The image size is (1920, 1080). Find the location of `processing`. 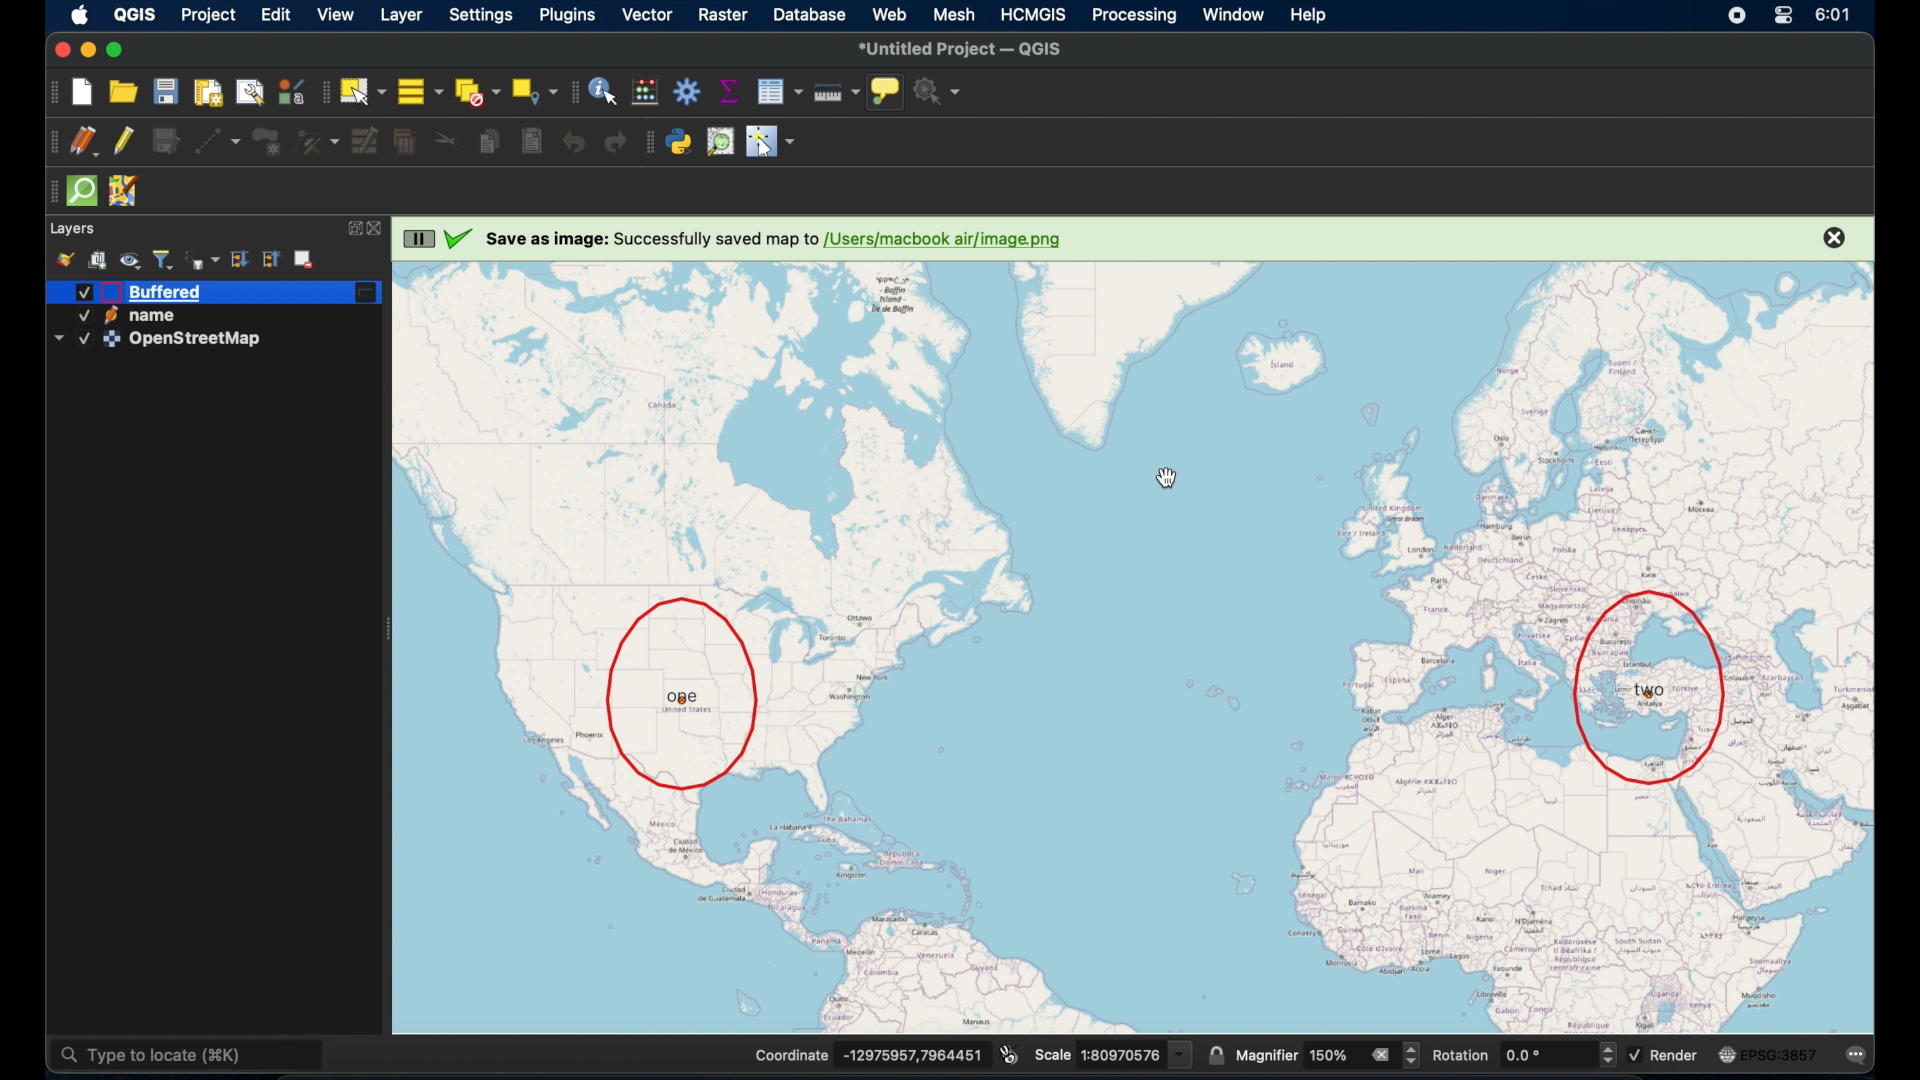

processing is located at coordinates (1137, 15).